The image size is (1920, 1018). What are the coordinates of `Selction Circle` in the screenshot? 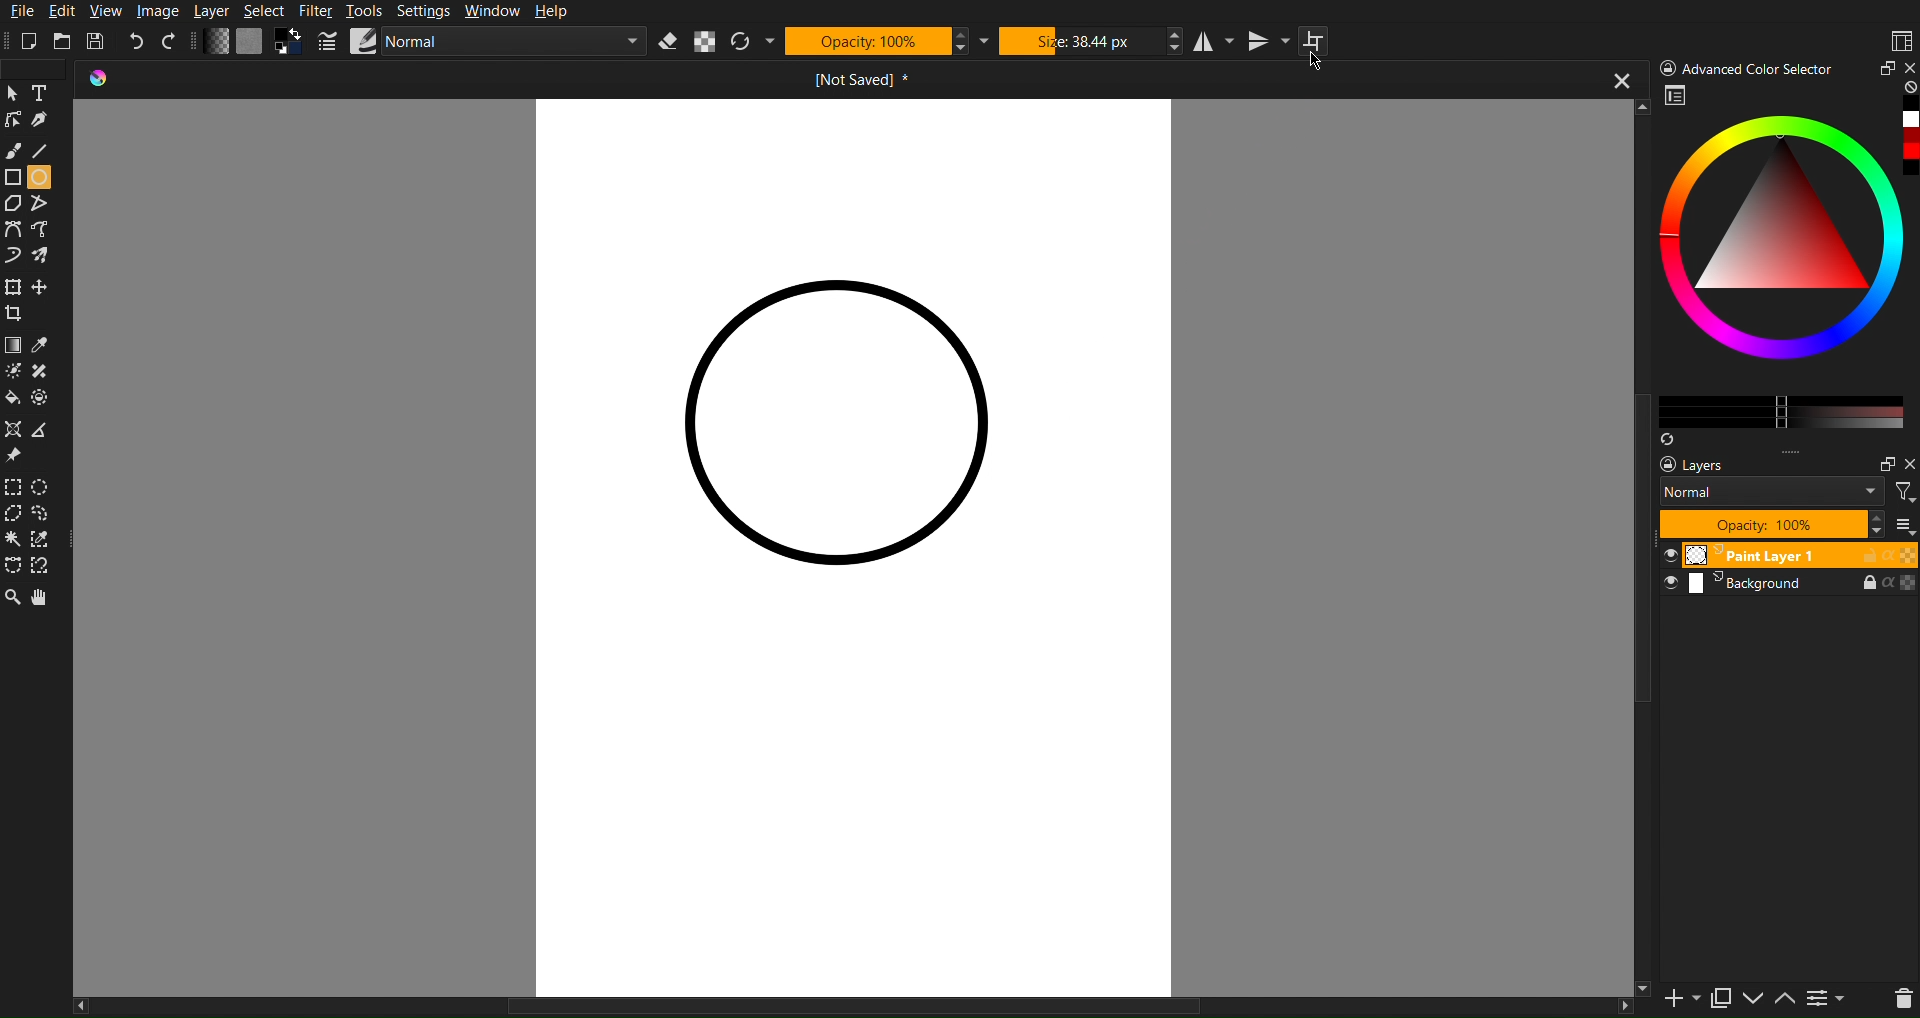 It's located at (40, 484).